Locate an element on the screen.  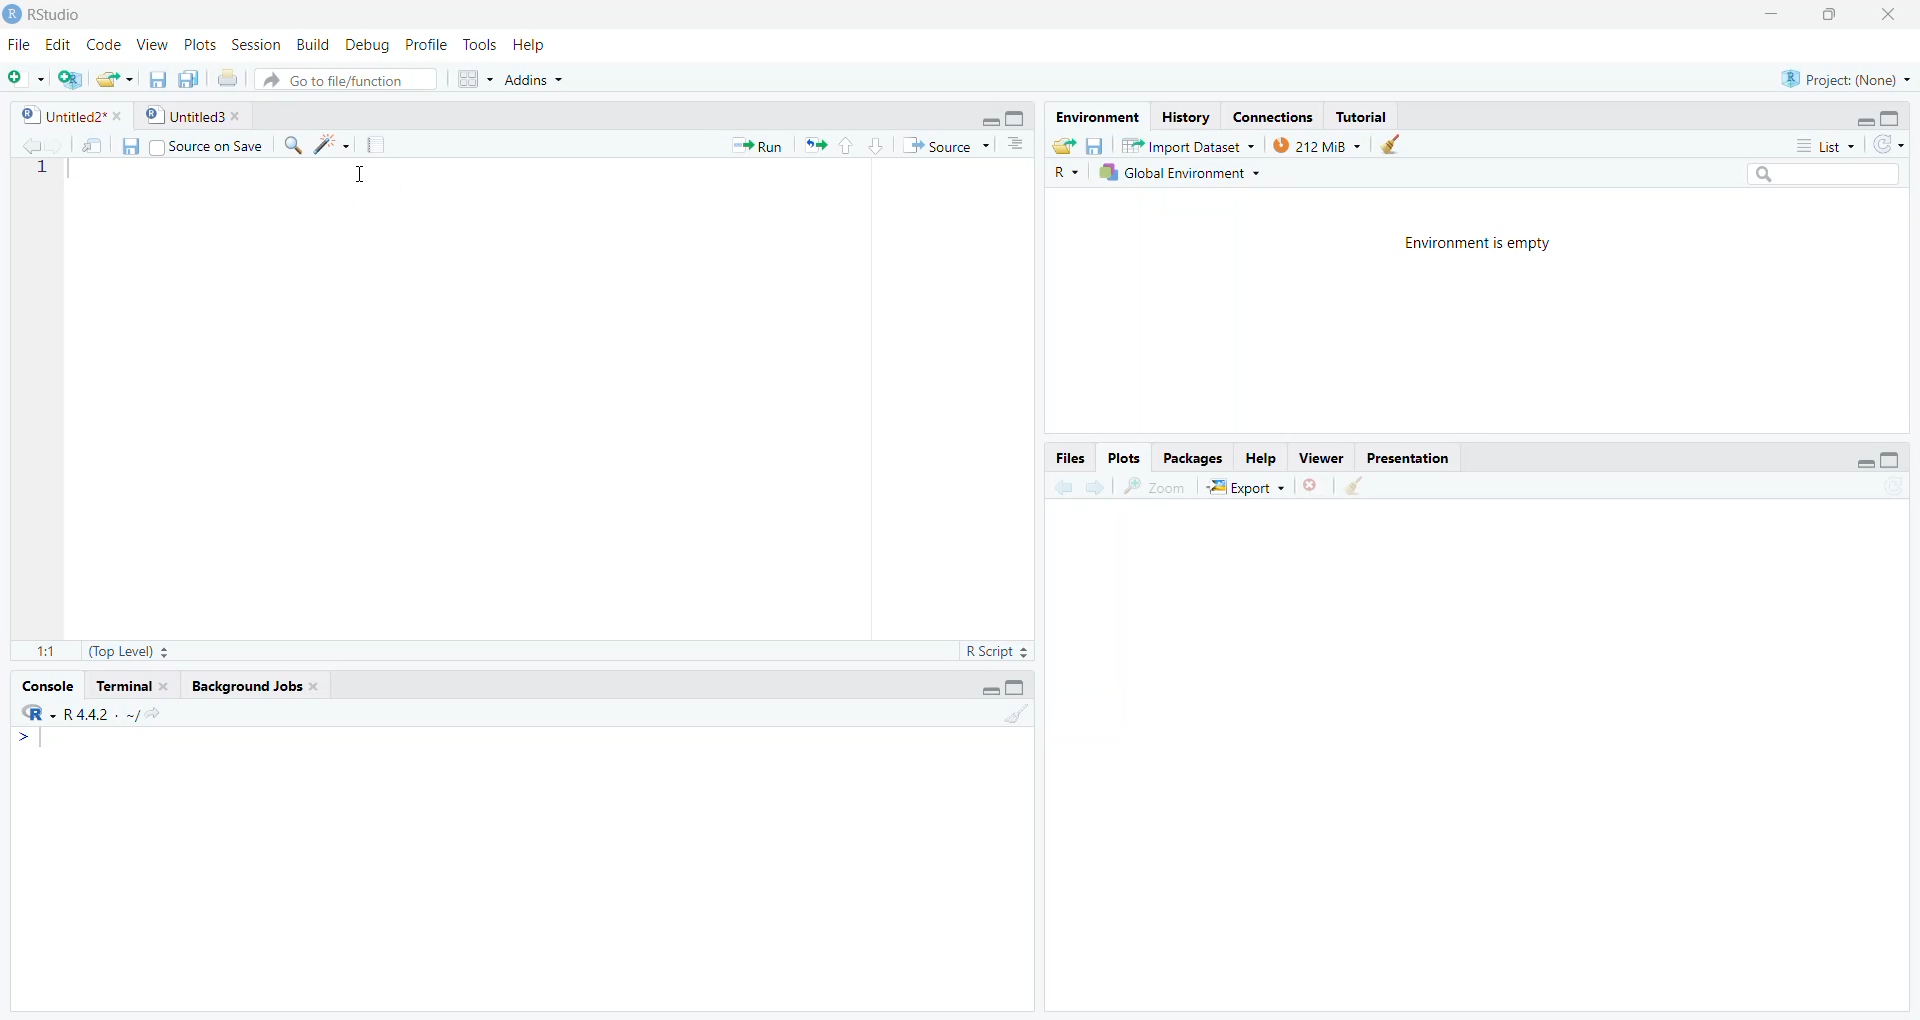
go to next section is located at coordinates (878, 148).